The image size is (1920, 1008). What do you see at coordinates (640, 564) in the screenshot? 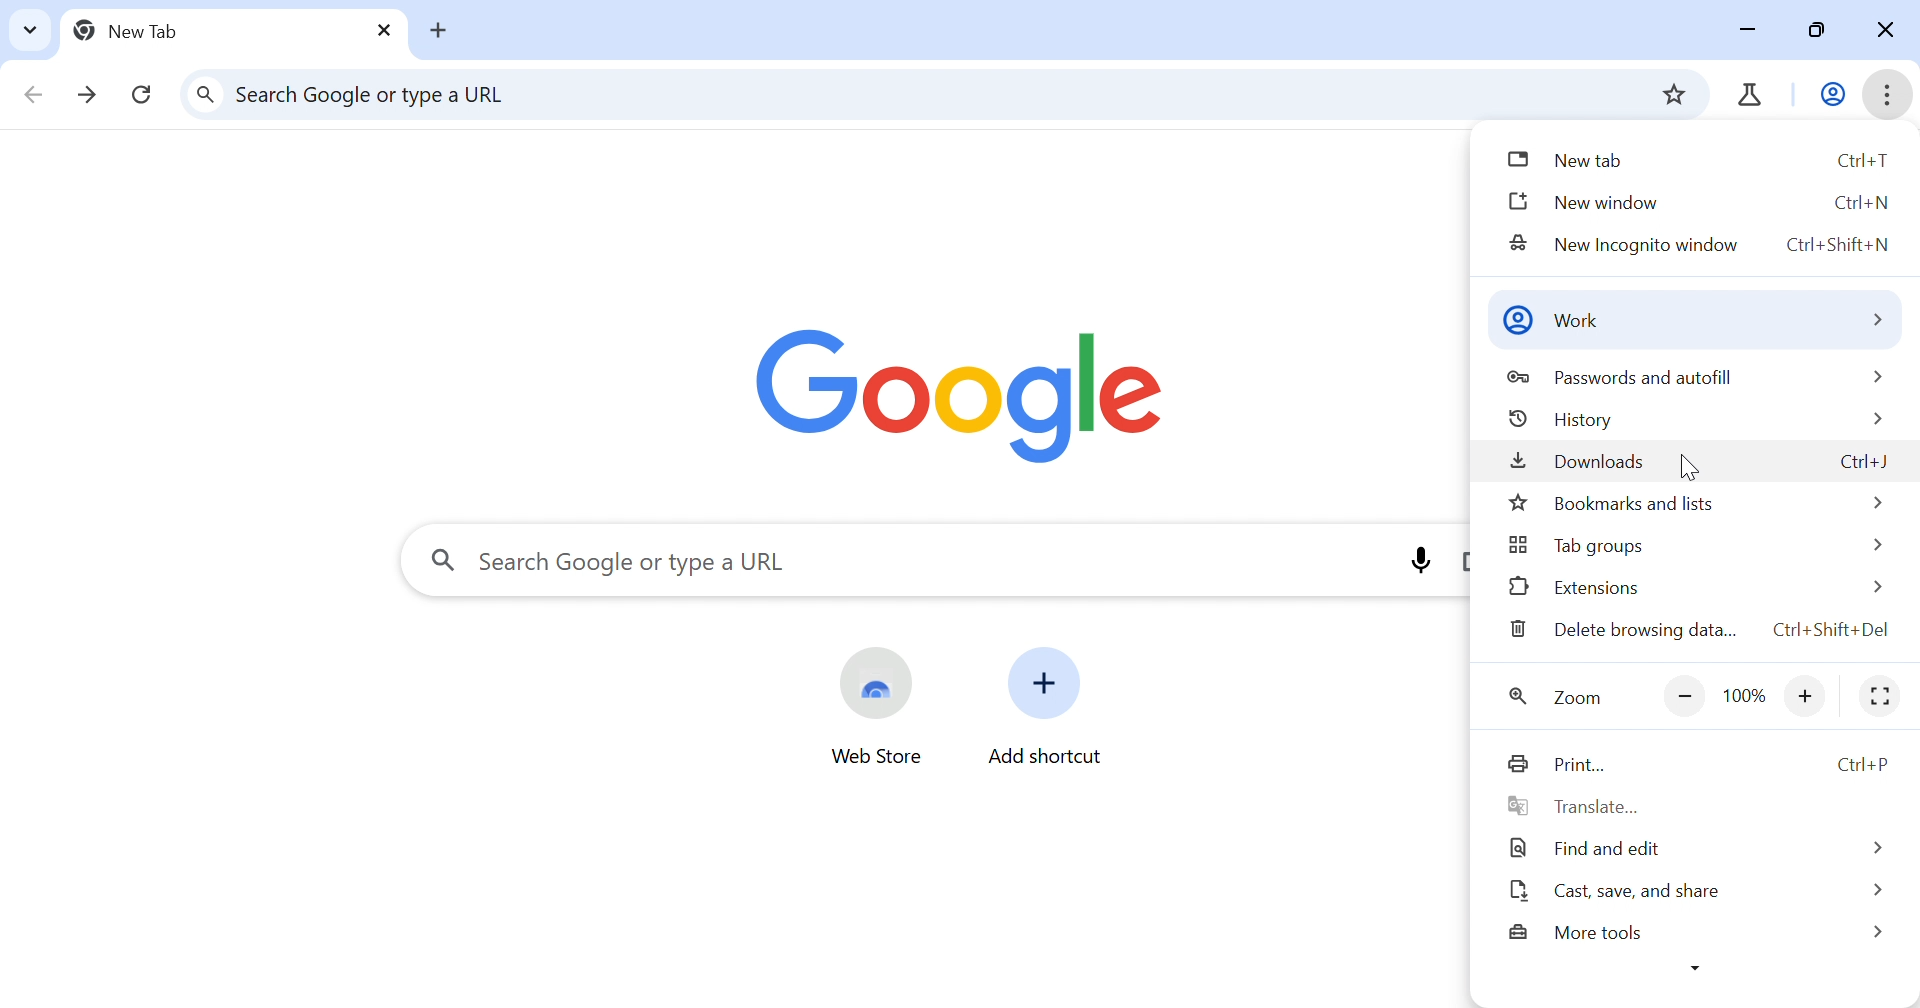
I see `Search Google or type a URL` at bounding box center [640, 564].